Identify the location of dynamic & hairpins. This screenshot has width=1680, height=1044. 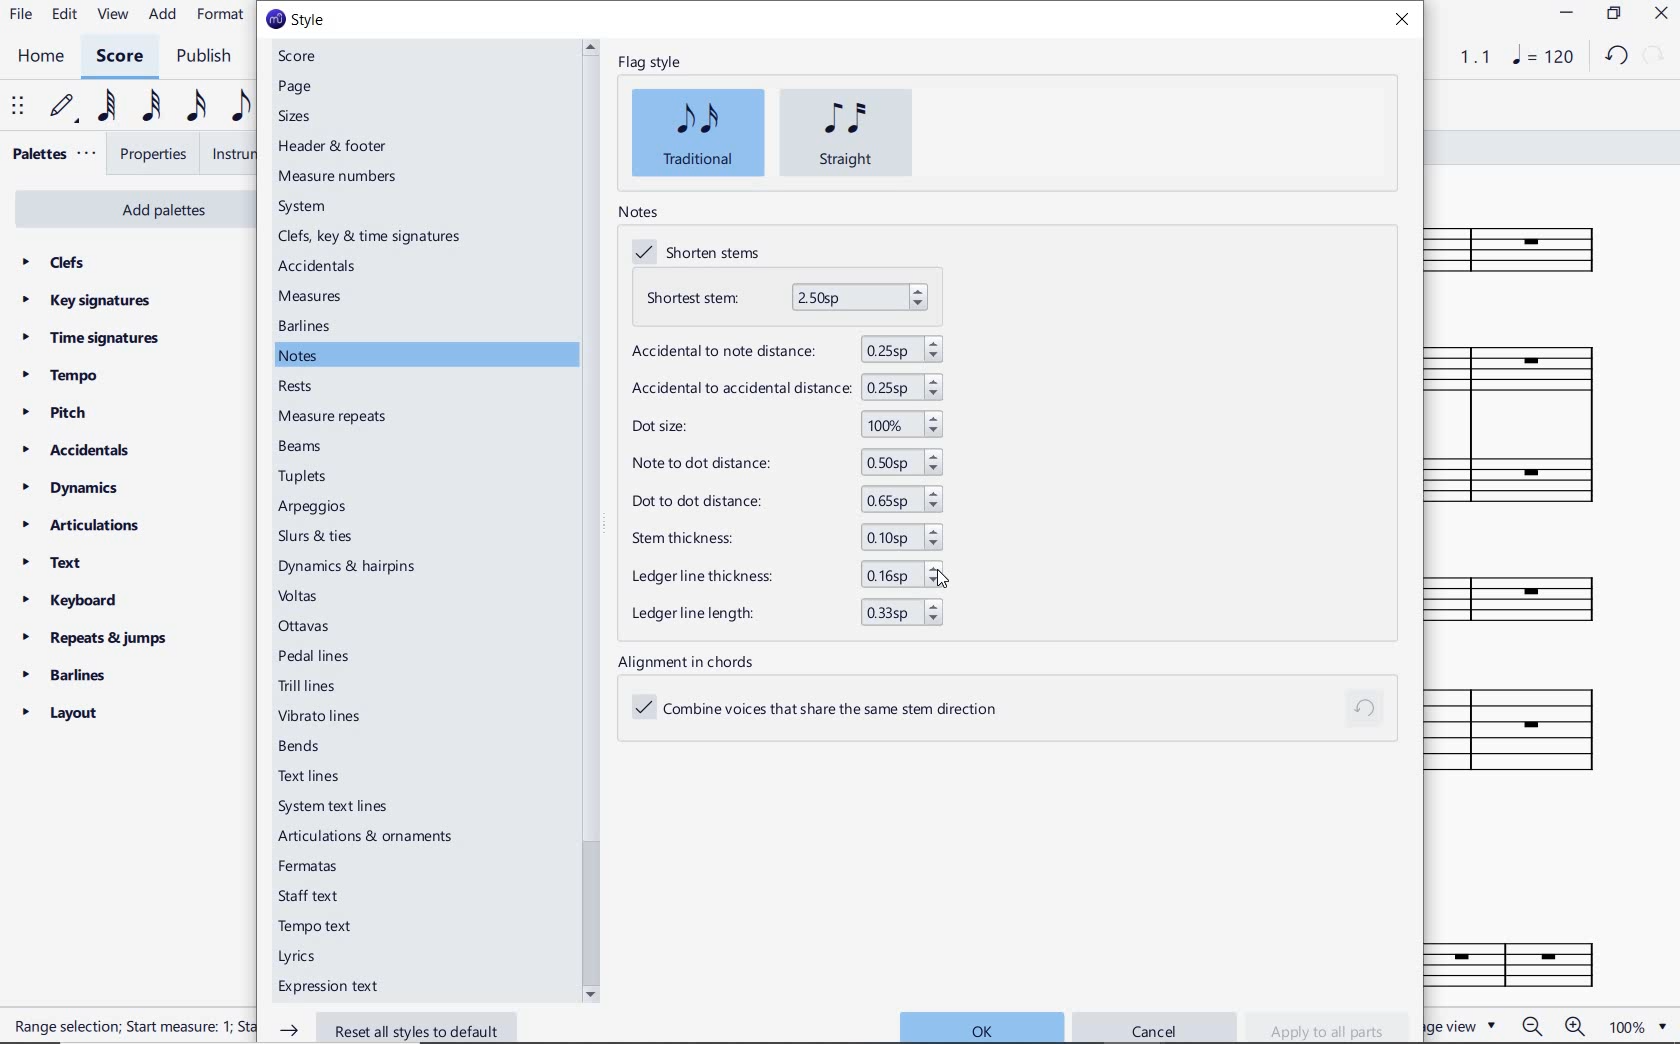
(350, 567).